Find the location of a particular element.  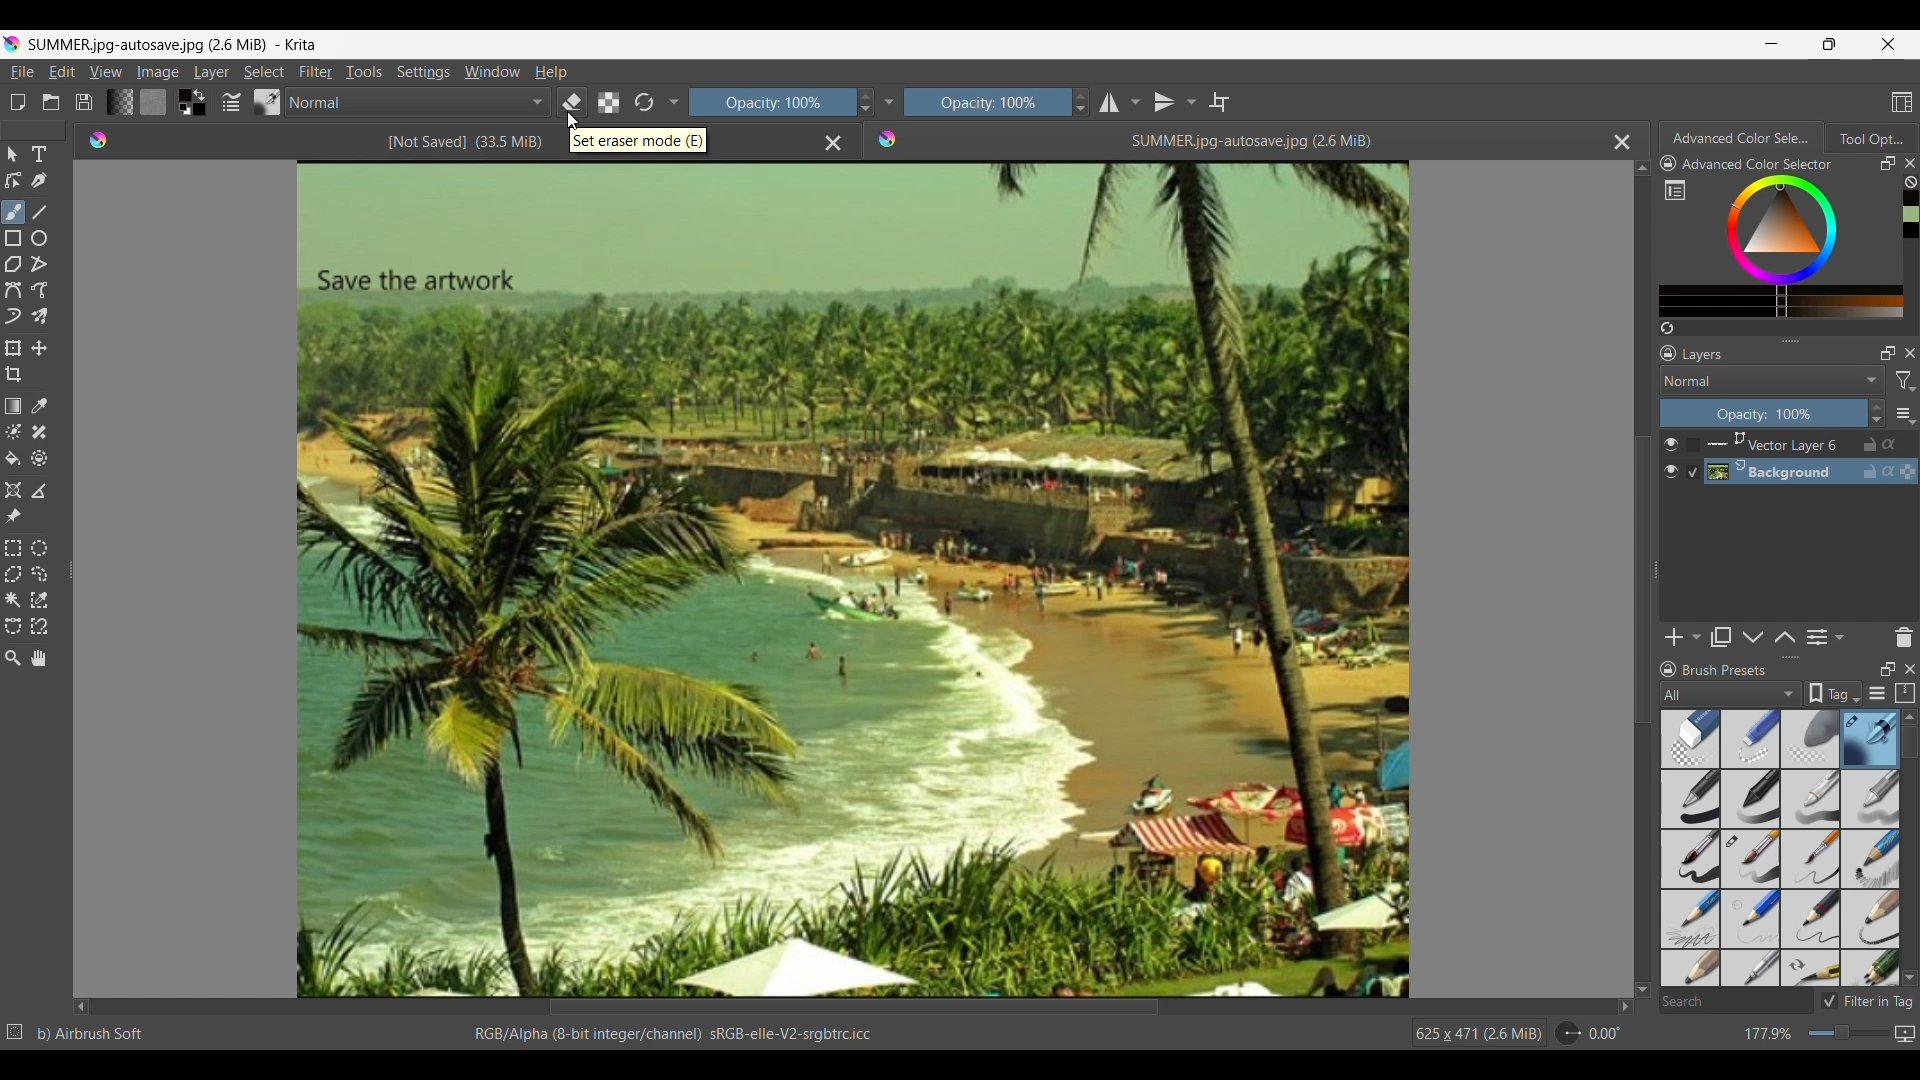

Image is located at coordinates (157, 72).